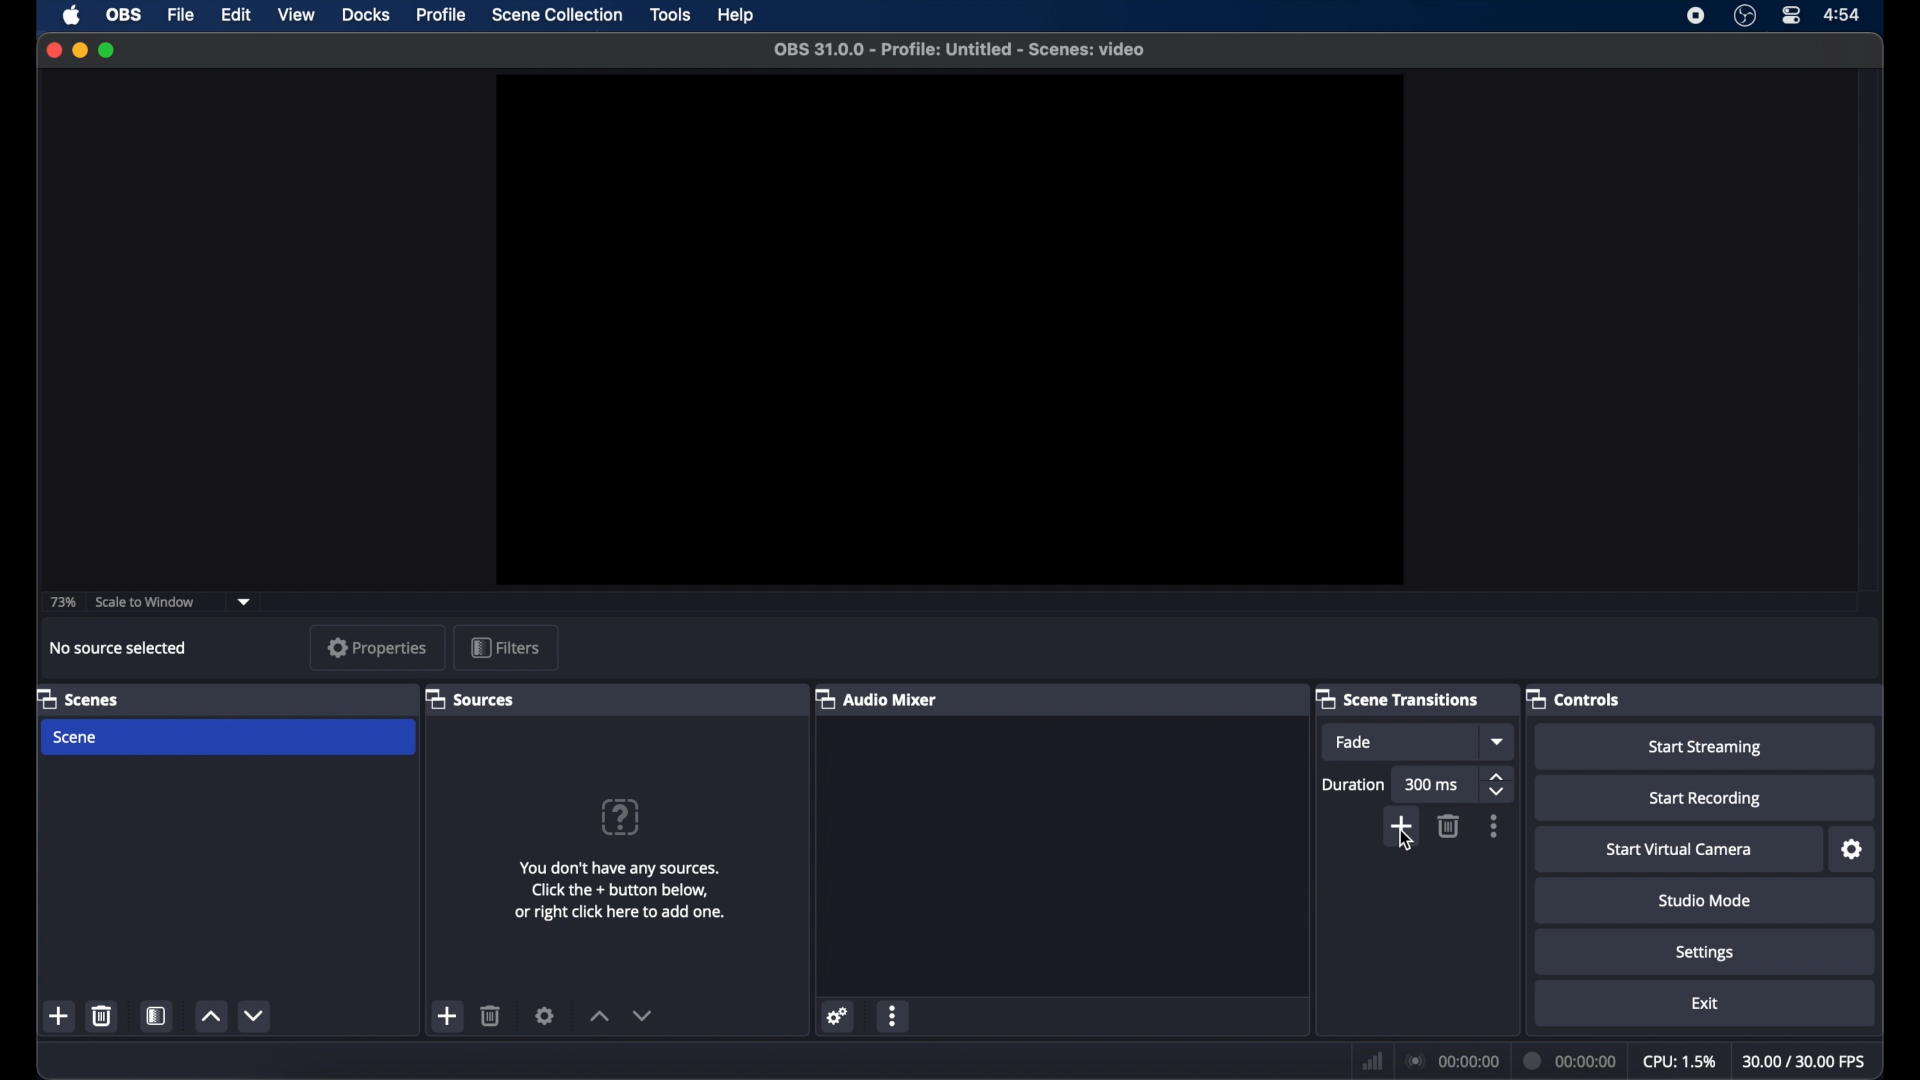 The width and height of the screenshot is (1920, 1080). Describe the element at coordinates (377, 647) in the screenshot. I see `properties` at that location.